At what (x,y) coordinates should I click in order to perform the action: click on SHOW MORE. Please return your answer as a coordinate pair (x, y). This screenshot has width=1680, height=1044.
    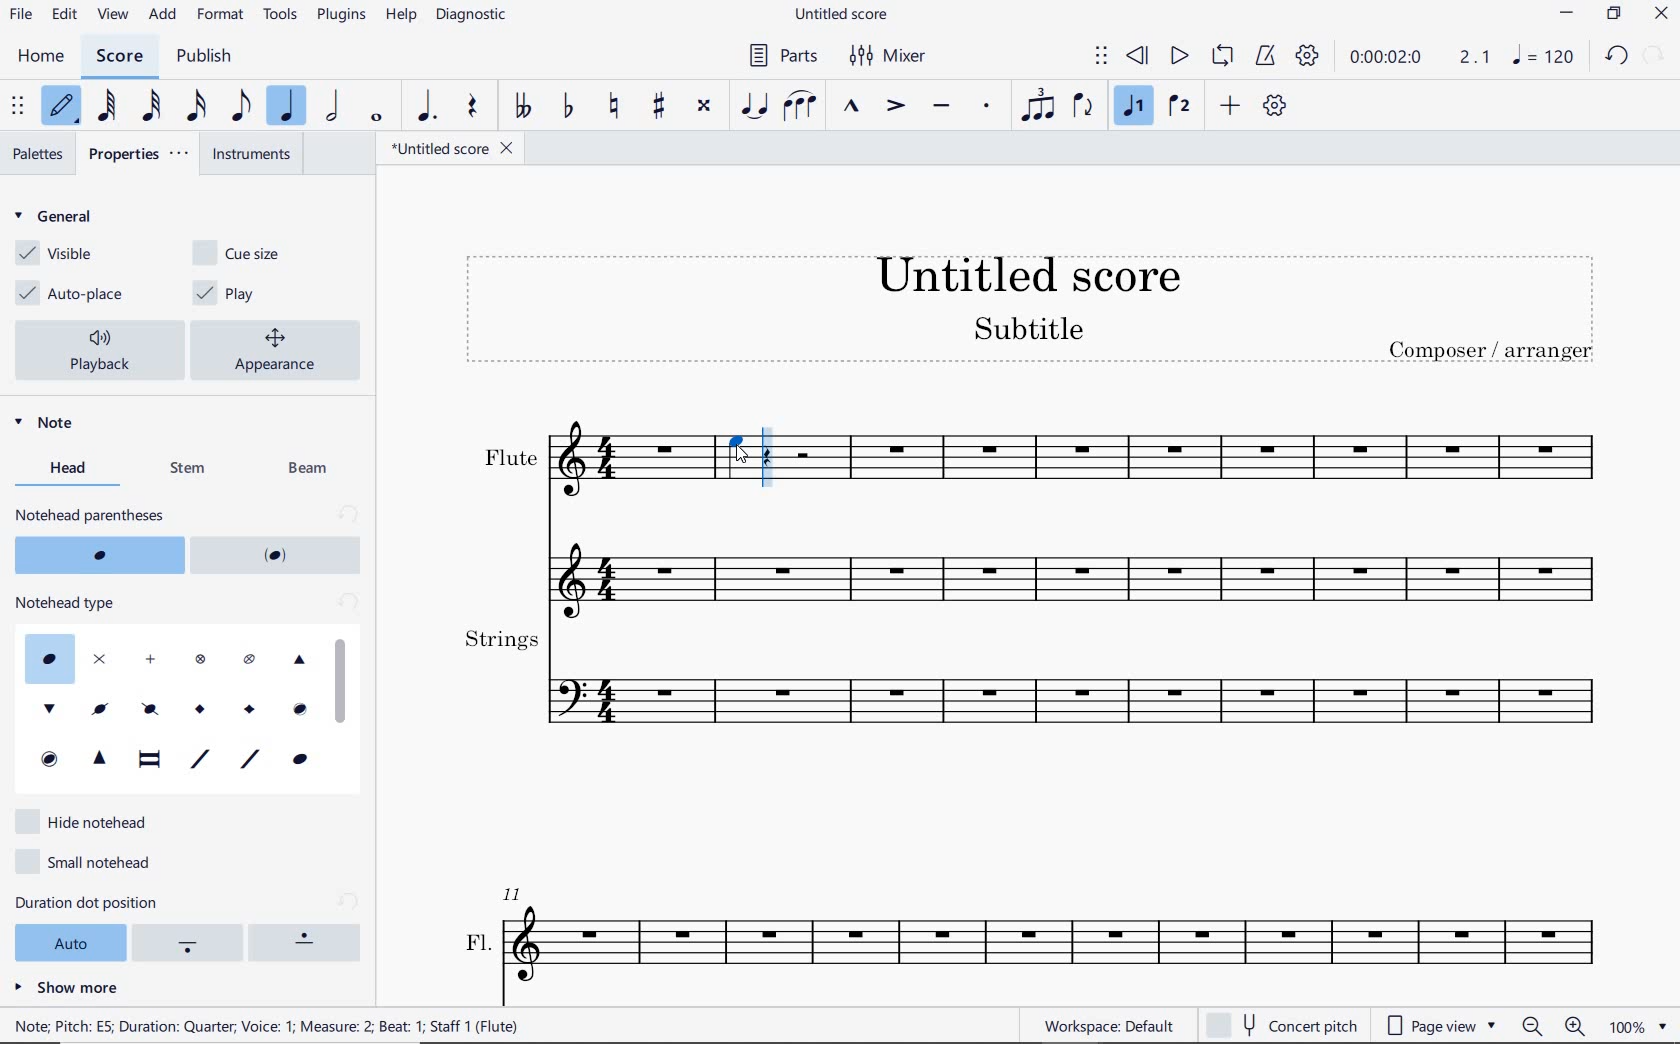
    Looking at the image, I should click on (66, 988).